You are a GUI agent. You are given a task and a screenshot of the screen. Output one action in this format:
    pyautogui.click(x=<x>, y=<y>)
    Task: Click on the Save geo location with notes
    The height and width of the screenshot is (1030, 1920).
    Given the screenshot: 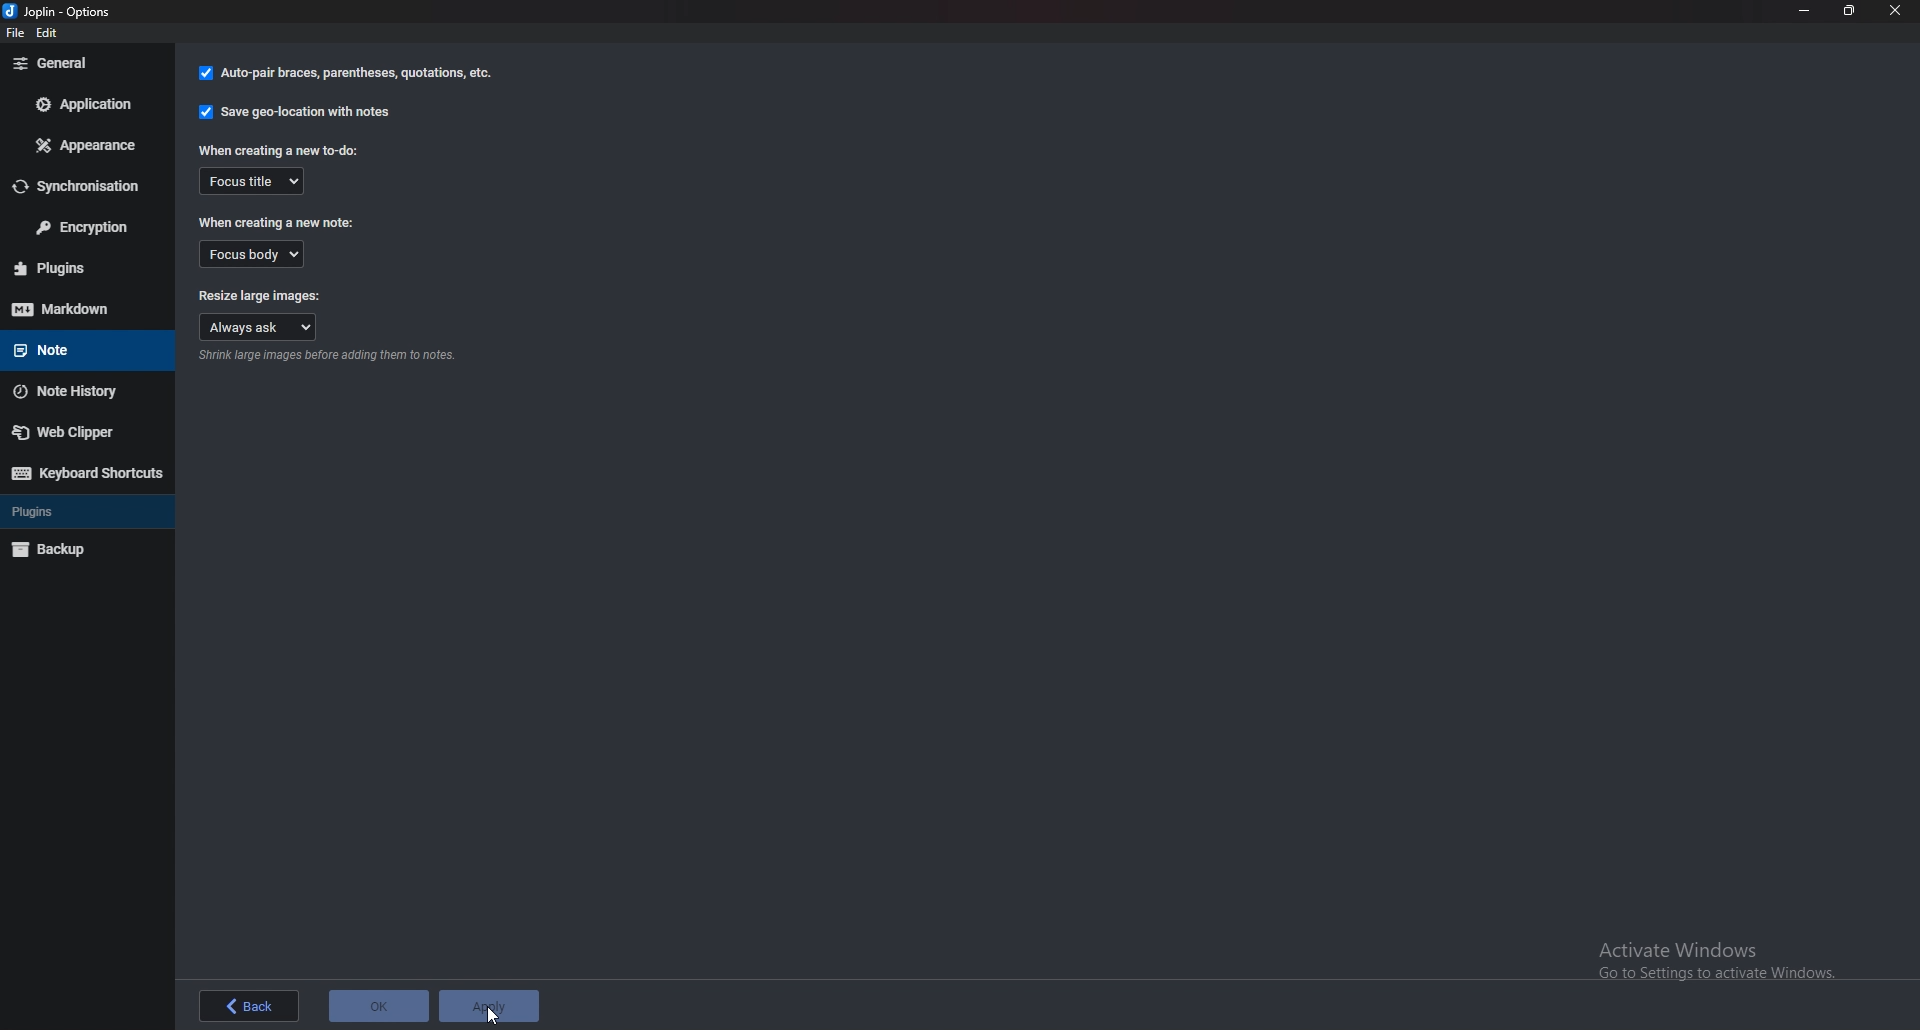 What is the action you would take?
    pyautogui.click(x=302, y=112)
    